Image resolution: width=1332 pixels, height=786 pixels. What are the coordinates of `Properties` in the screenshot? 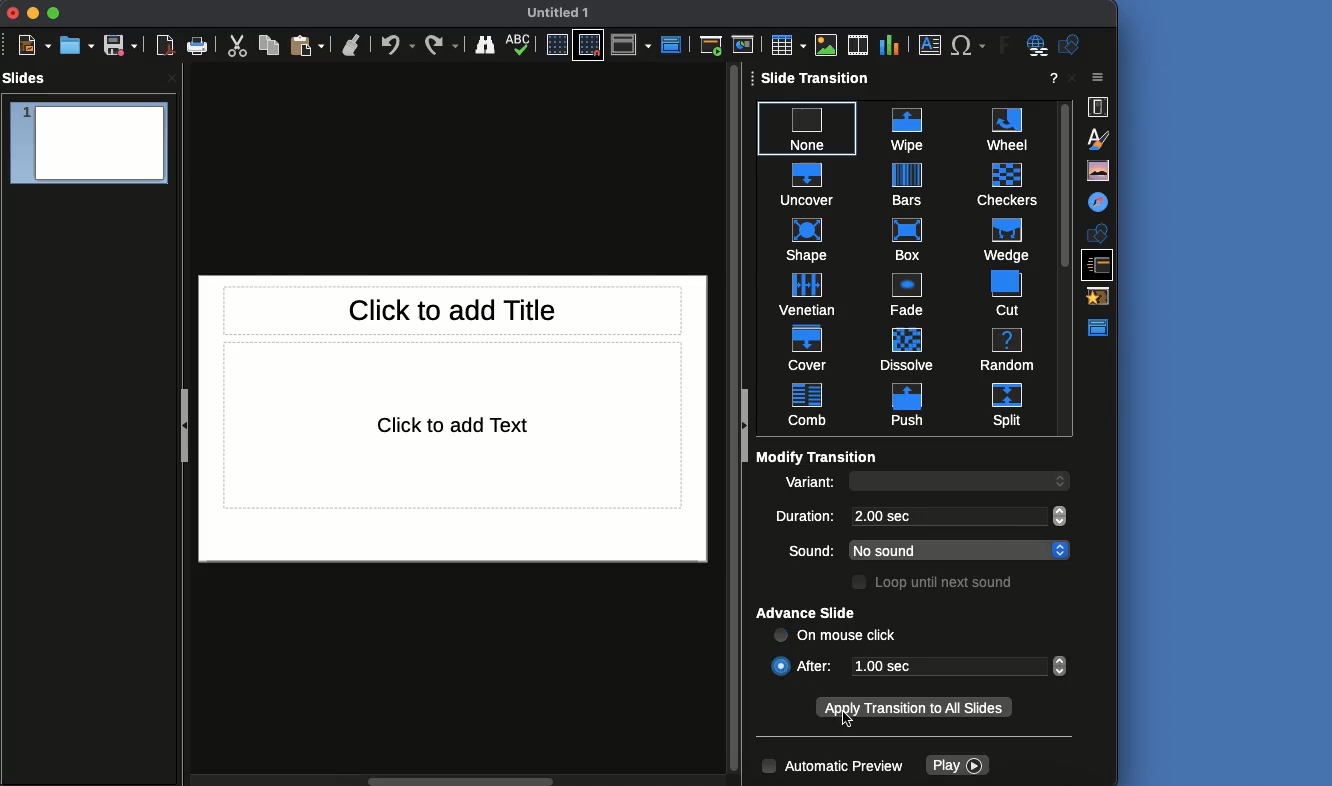 It's located at (1099, 105).